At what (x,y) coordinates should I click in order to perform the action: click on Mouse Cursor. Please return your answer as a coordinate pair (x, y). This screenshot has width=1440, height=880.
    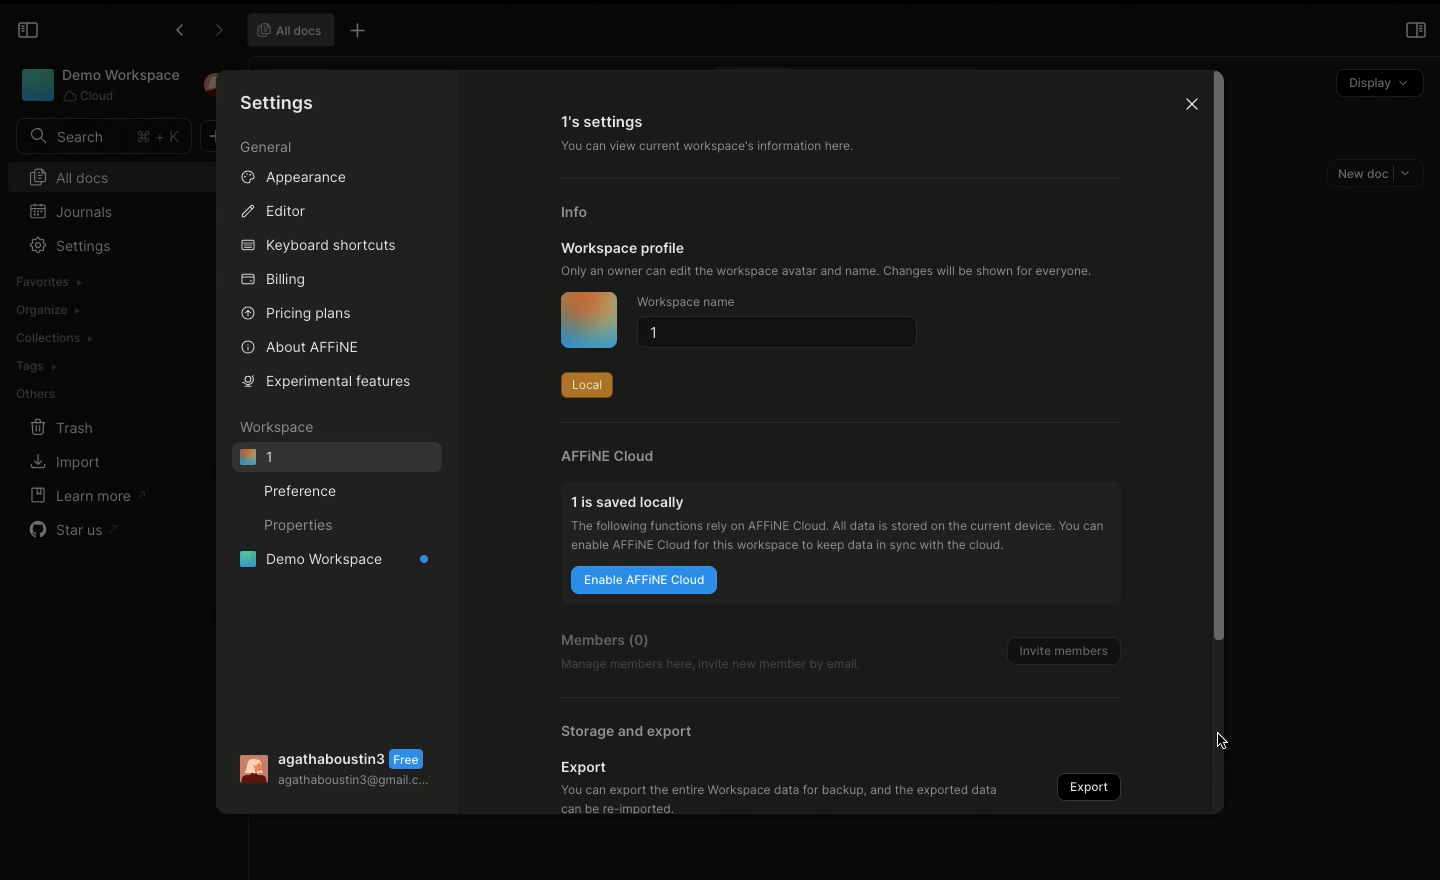
    Looking at the image, I should click on (1219, 745).